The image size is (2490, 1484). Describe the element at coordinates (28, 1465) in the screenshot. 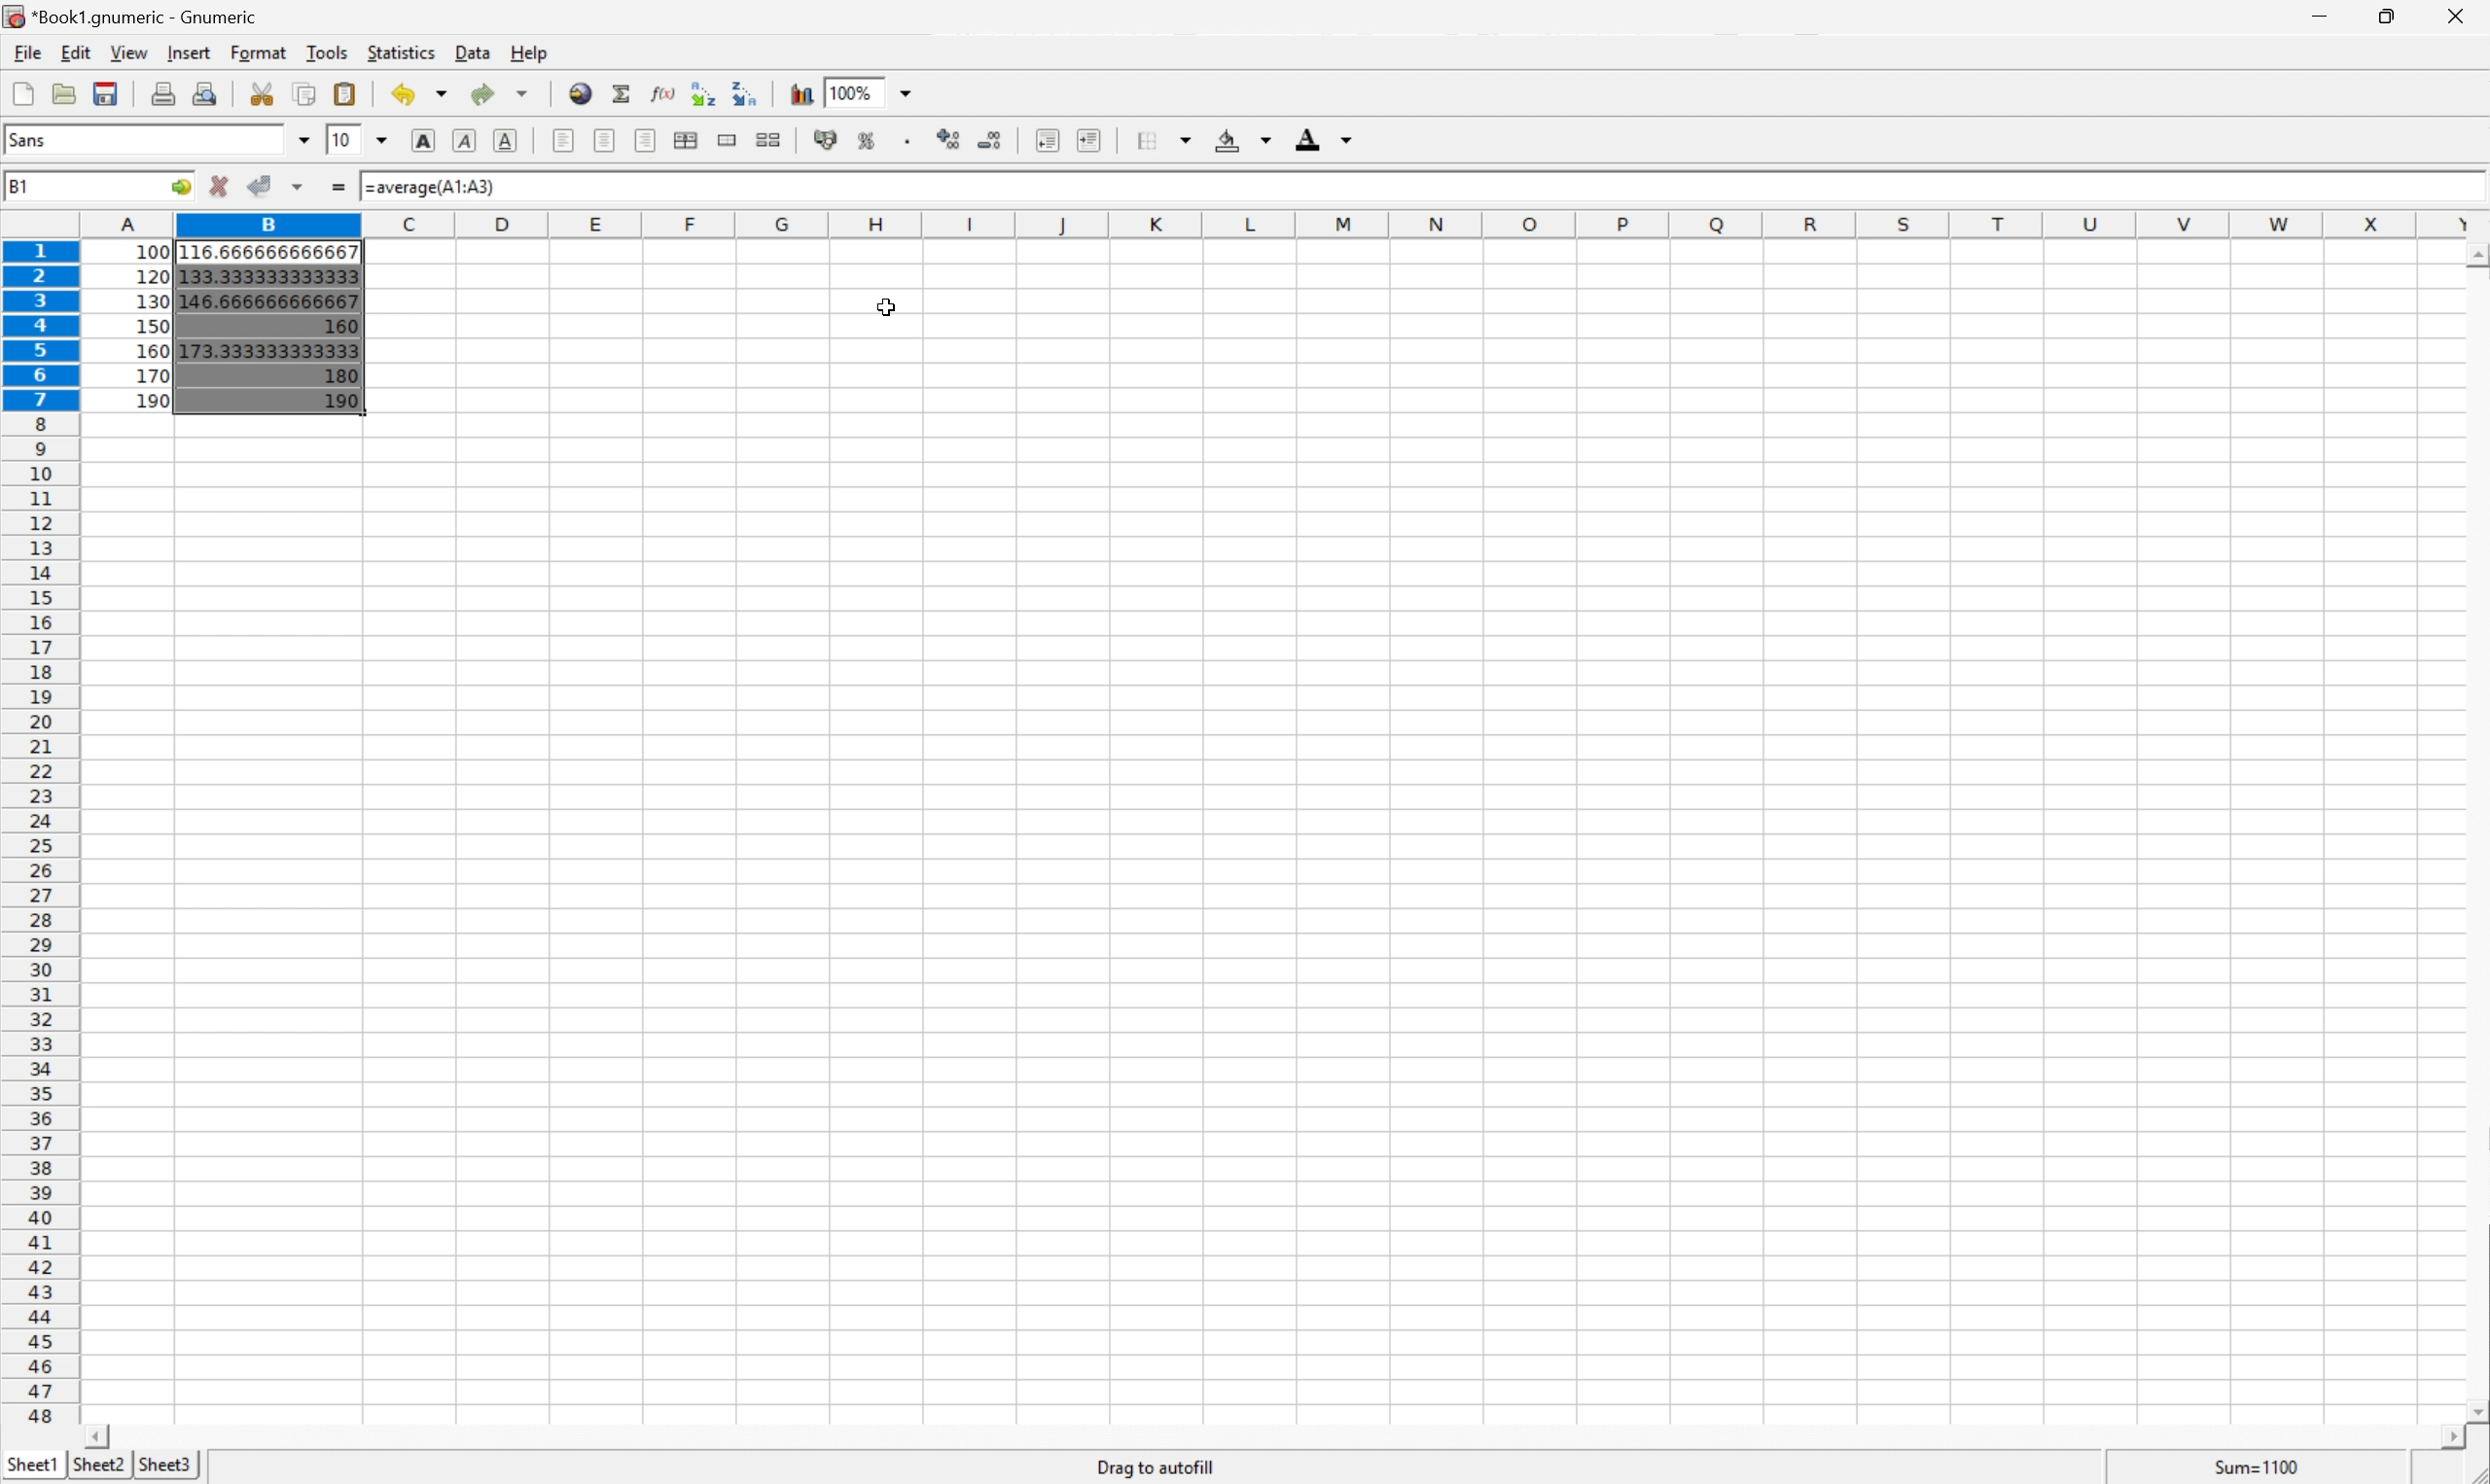

I see `Sheet1` at that location.